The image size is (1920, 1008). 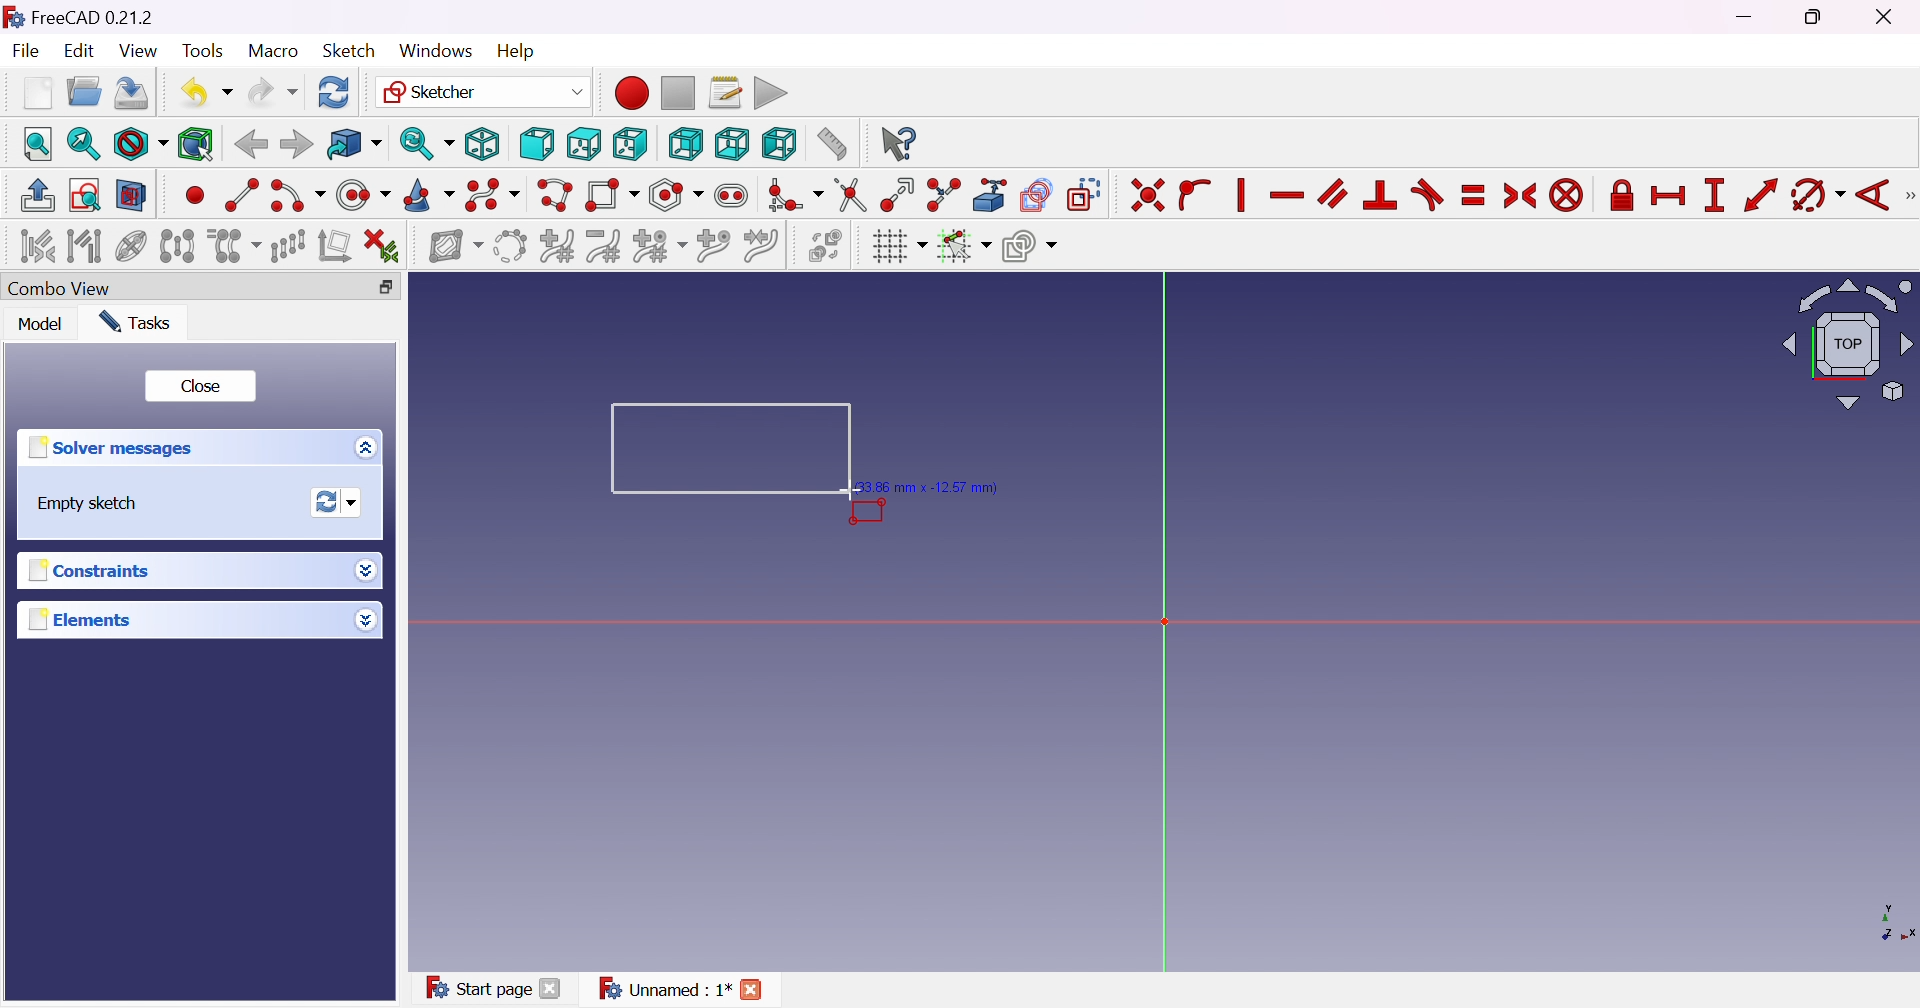 What do you see at coordinates (772, 91) in the screenshot?
I see `Execute macro` at bounding box center [772, 91].